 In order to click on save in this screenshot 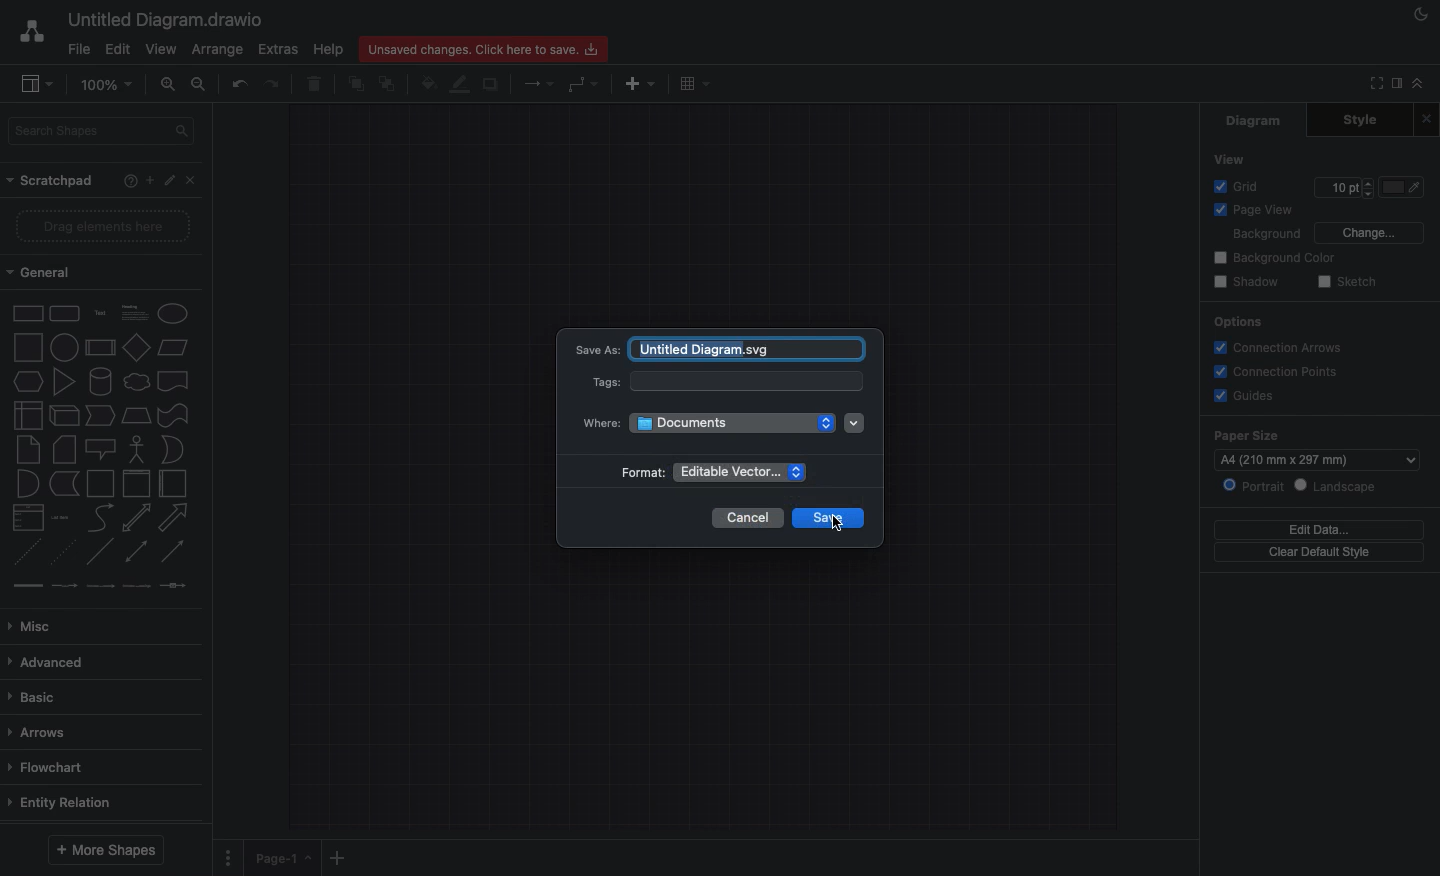, I will do `click(830, 516)`.